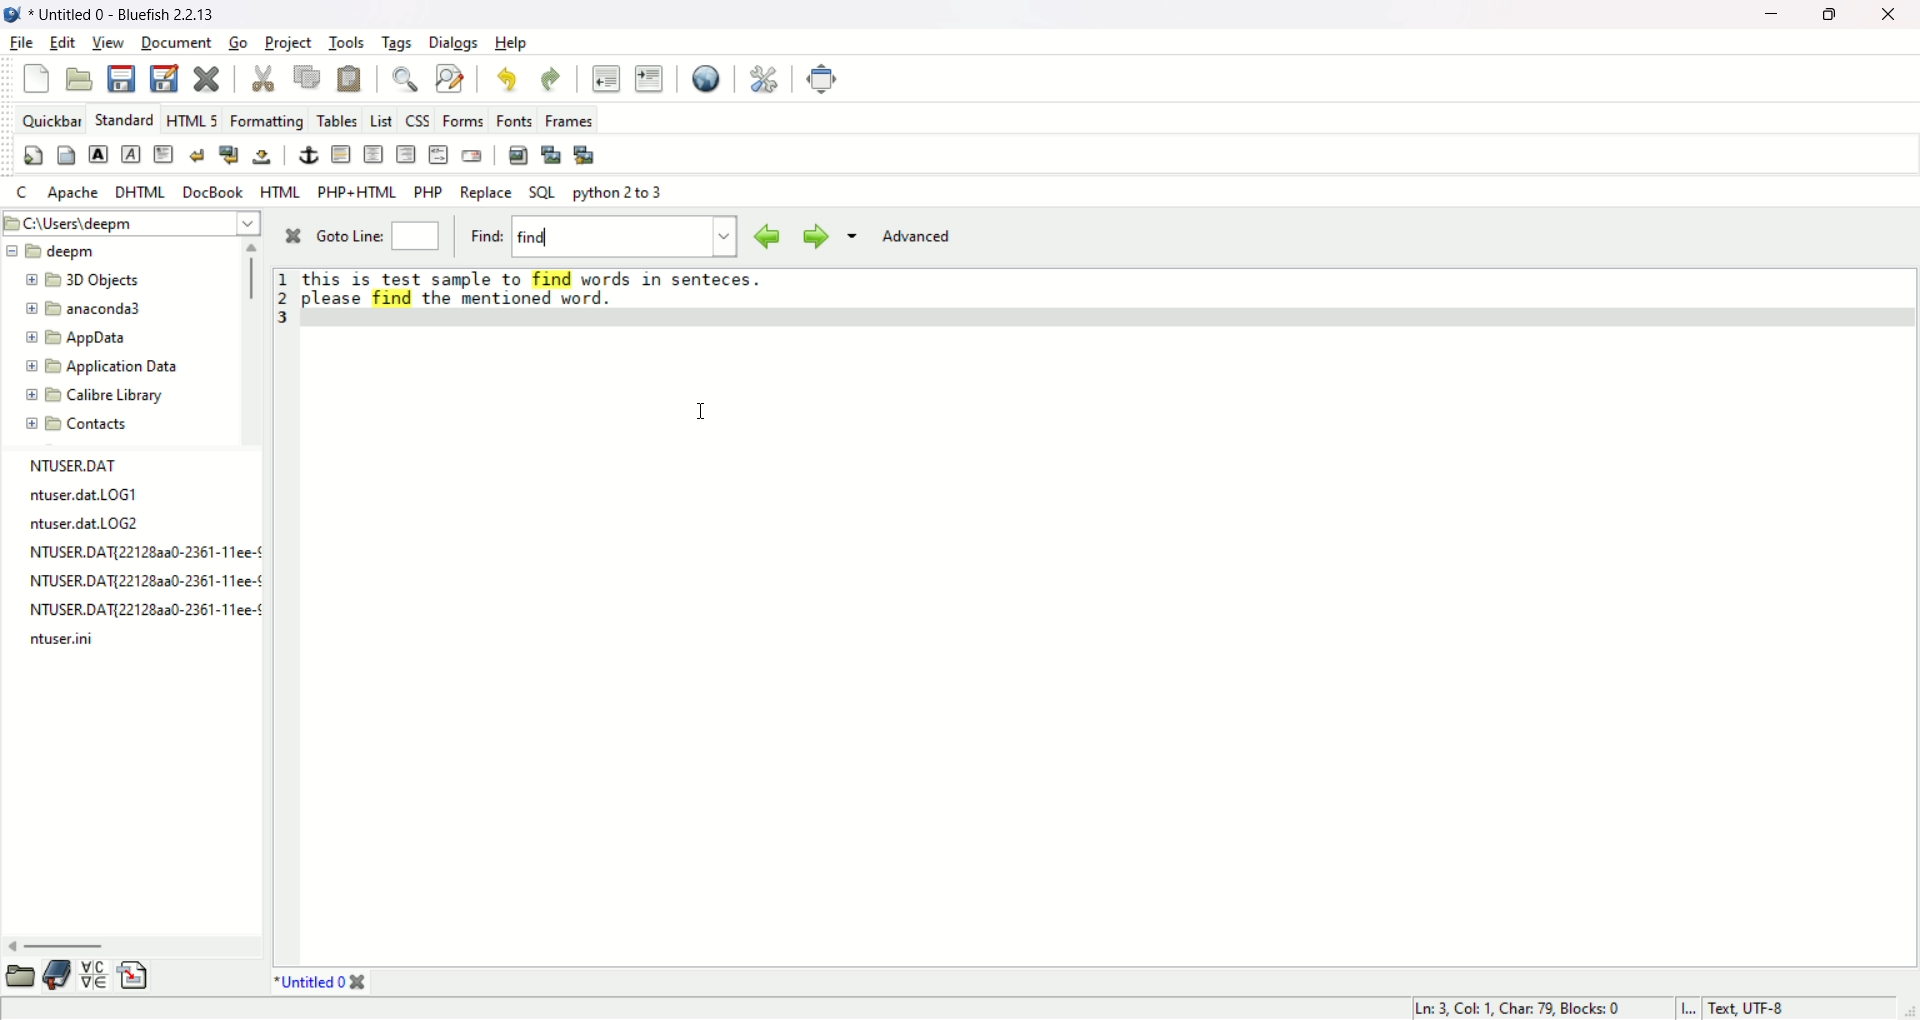 The image size is (1920, 1020). Describe the element at coordinates (142, 191) in the screenshot. I see `DHTML` at that location.